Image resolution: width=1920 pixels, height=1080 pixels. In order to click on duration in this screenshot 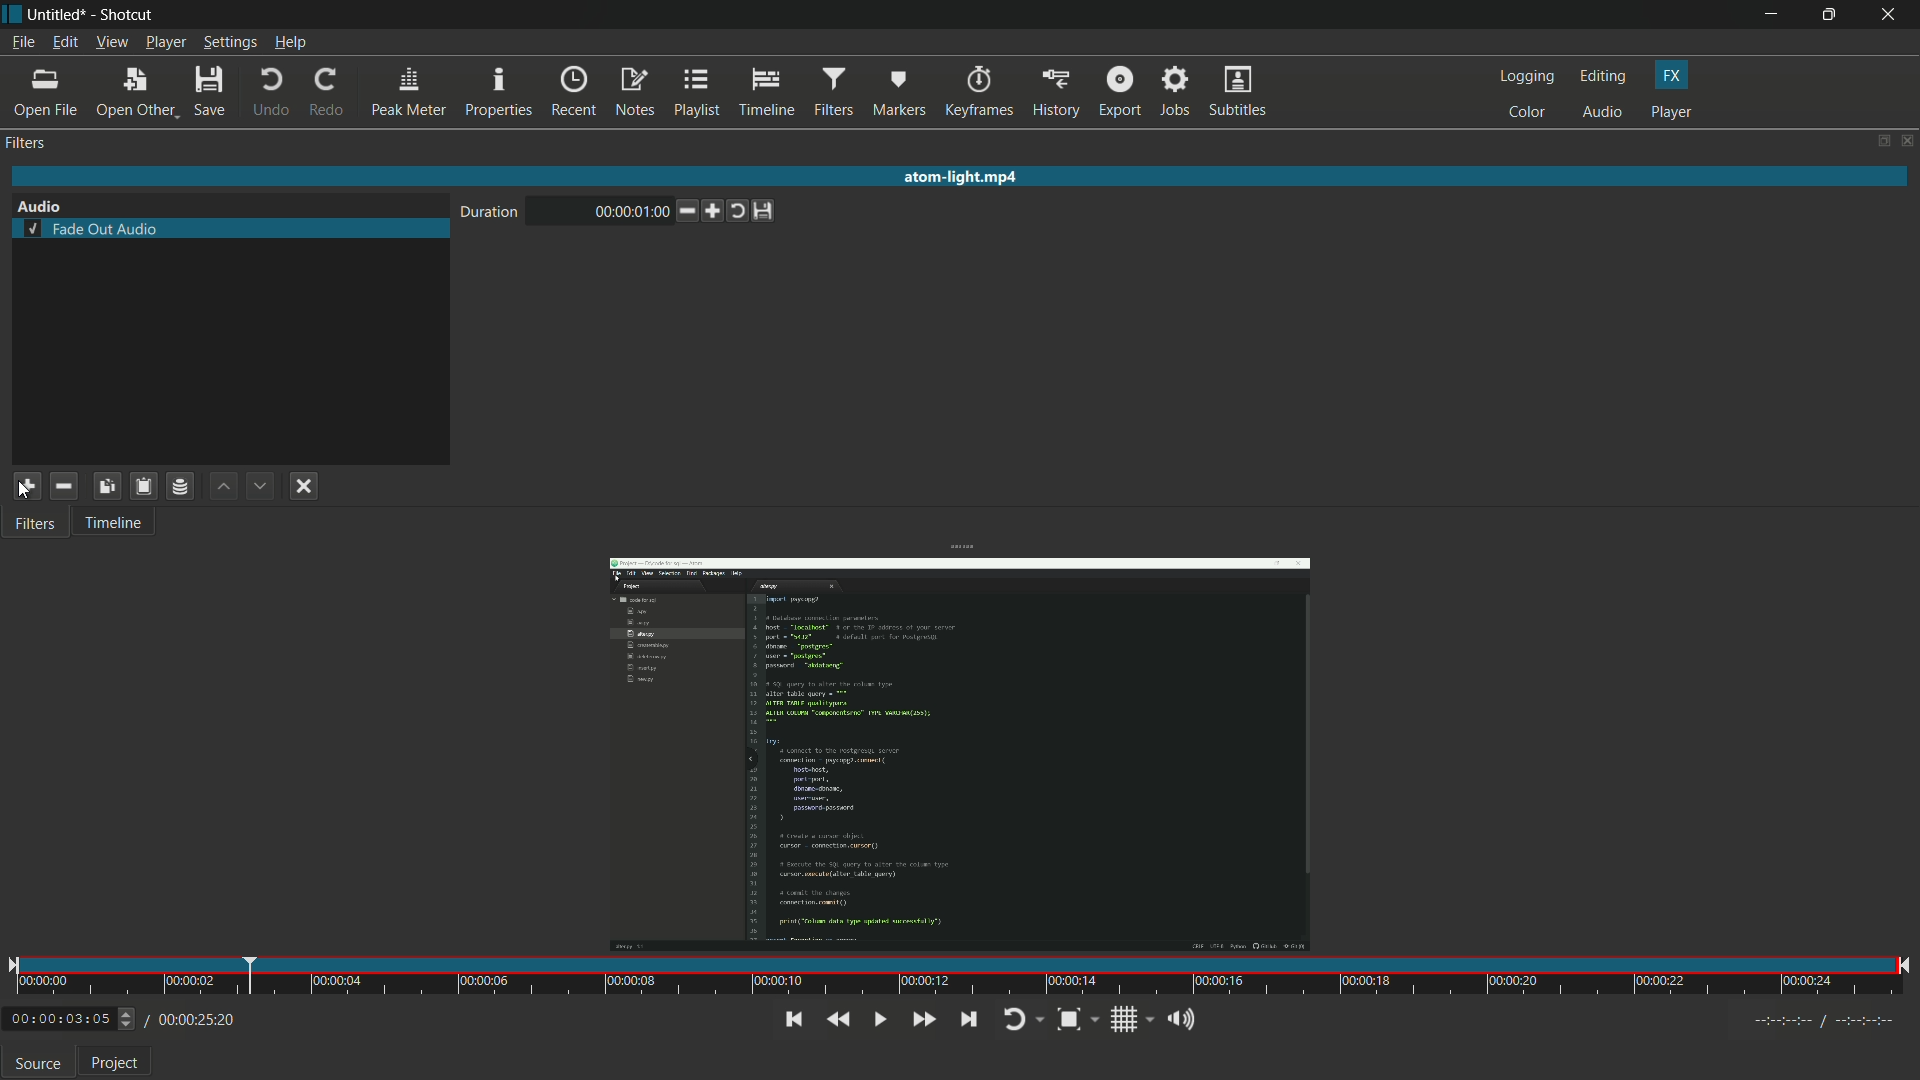, I will do `click(494, 214)`.